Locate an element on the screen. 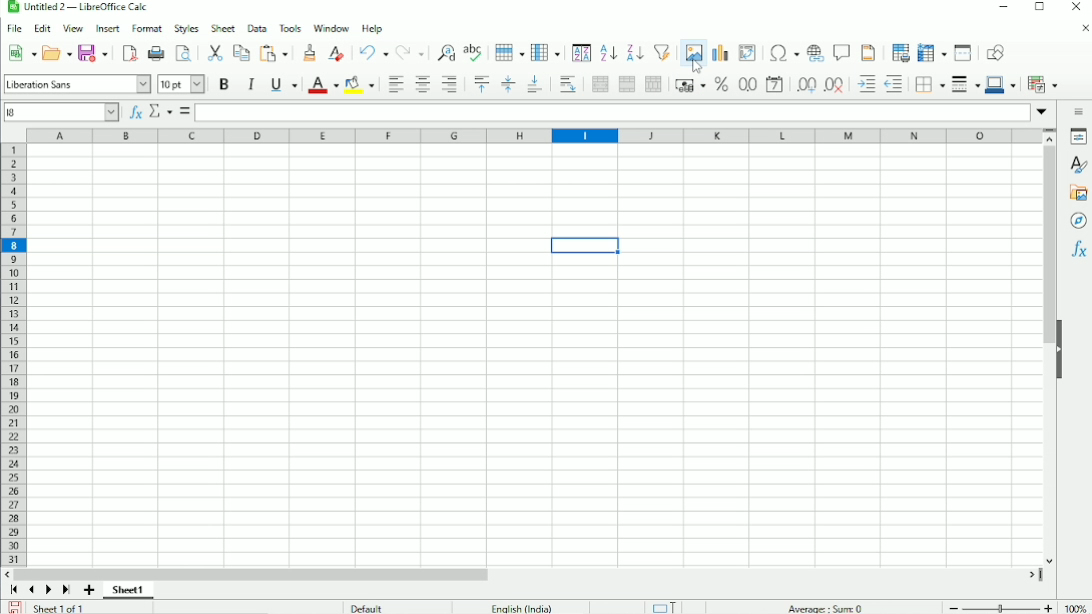 The height and width of the screenshot is (614, 1092). Format is located at coordinates (146, 28).